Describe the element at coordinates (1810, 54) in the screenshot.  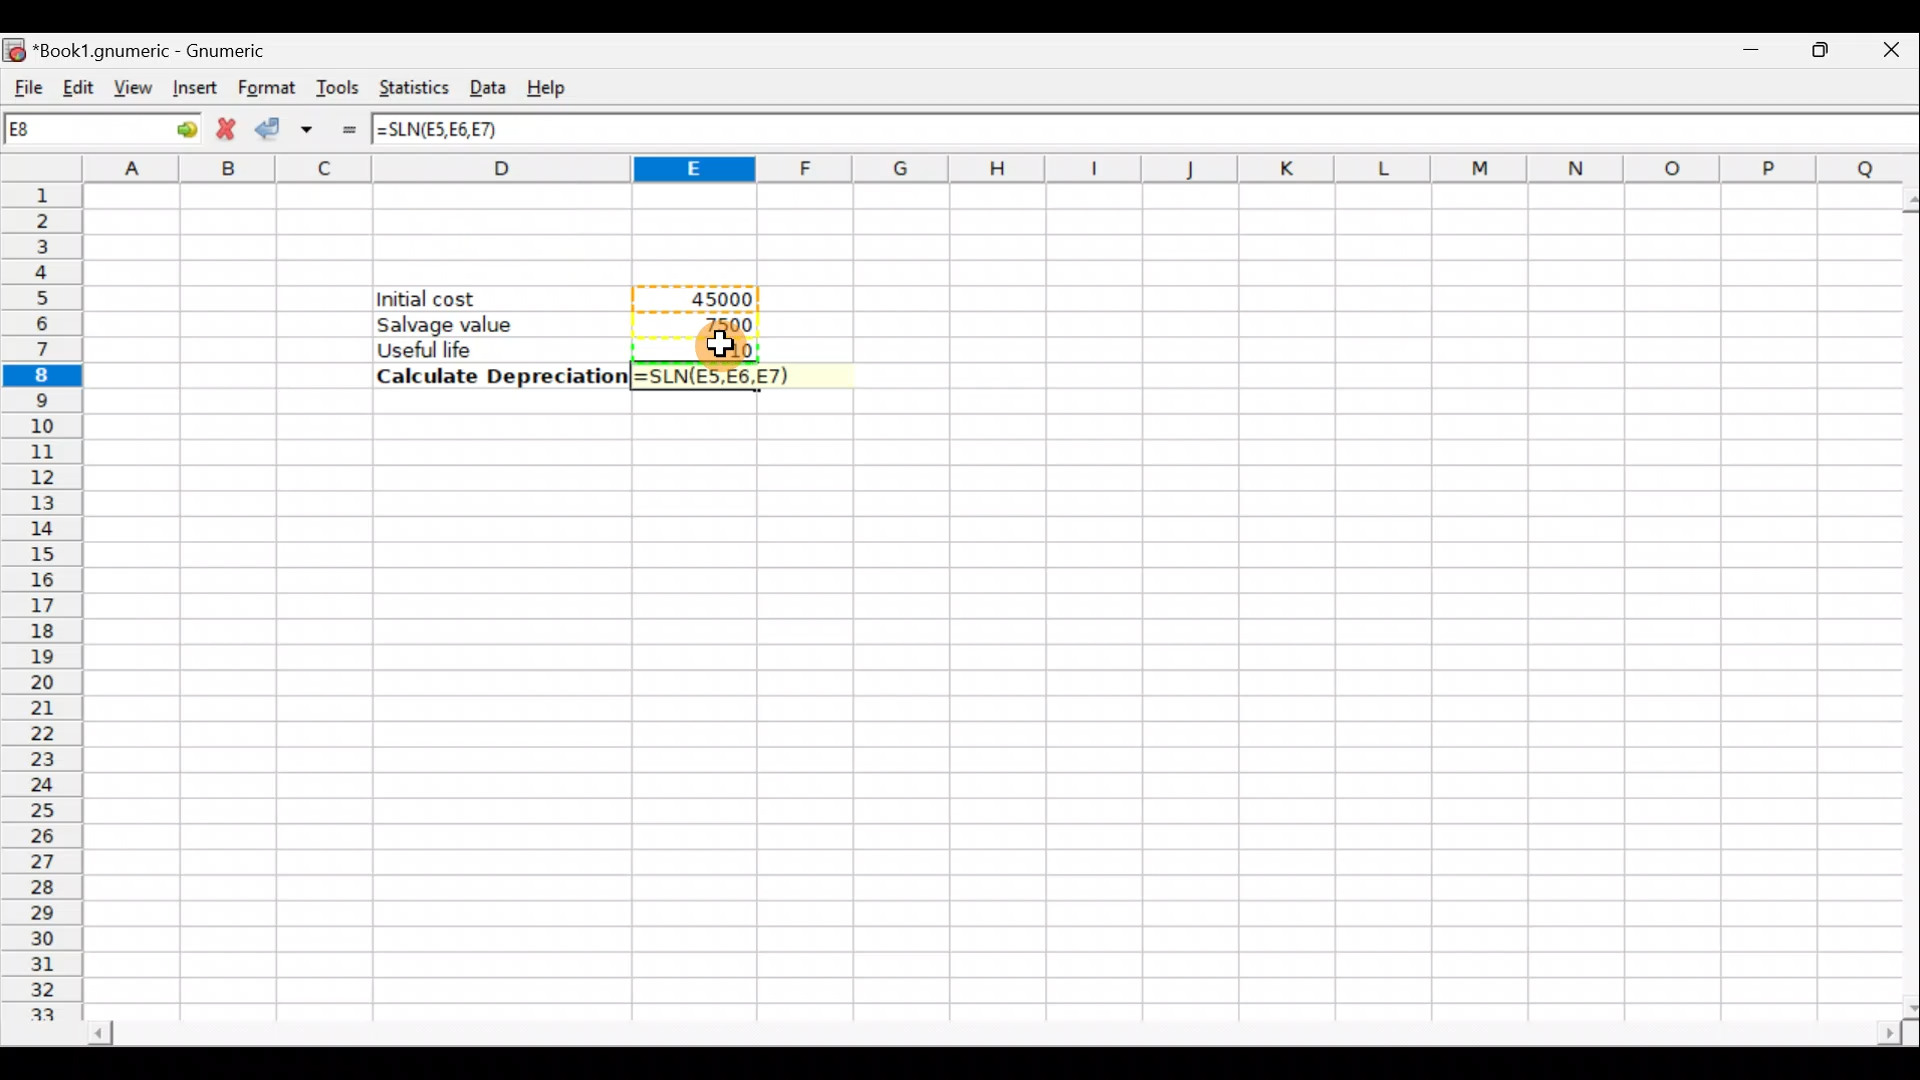
I see `Maximize` at that location.